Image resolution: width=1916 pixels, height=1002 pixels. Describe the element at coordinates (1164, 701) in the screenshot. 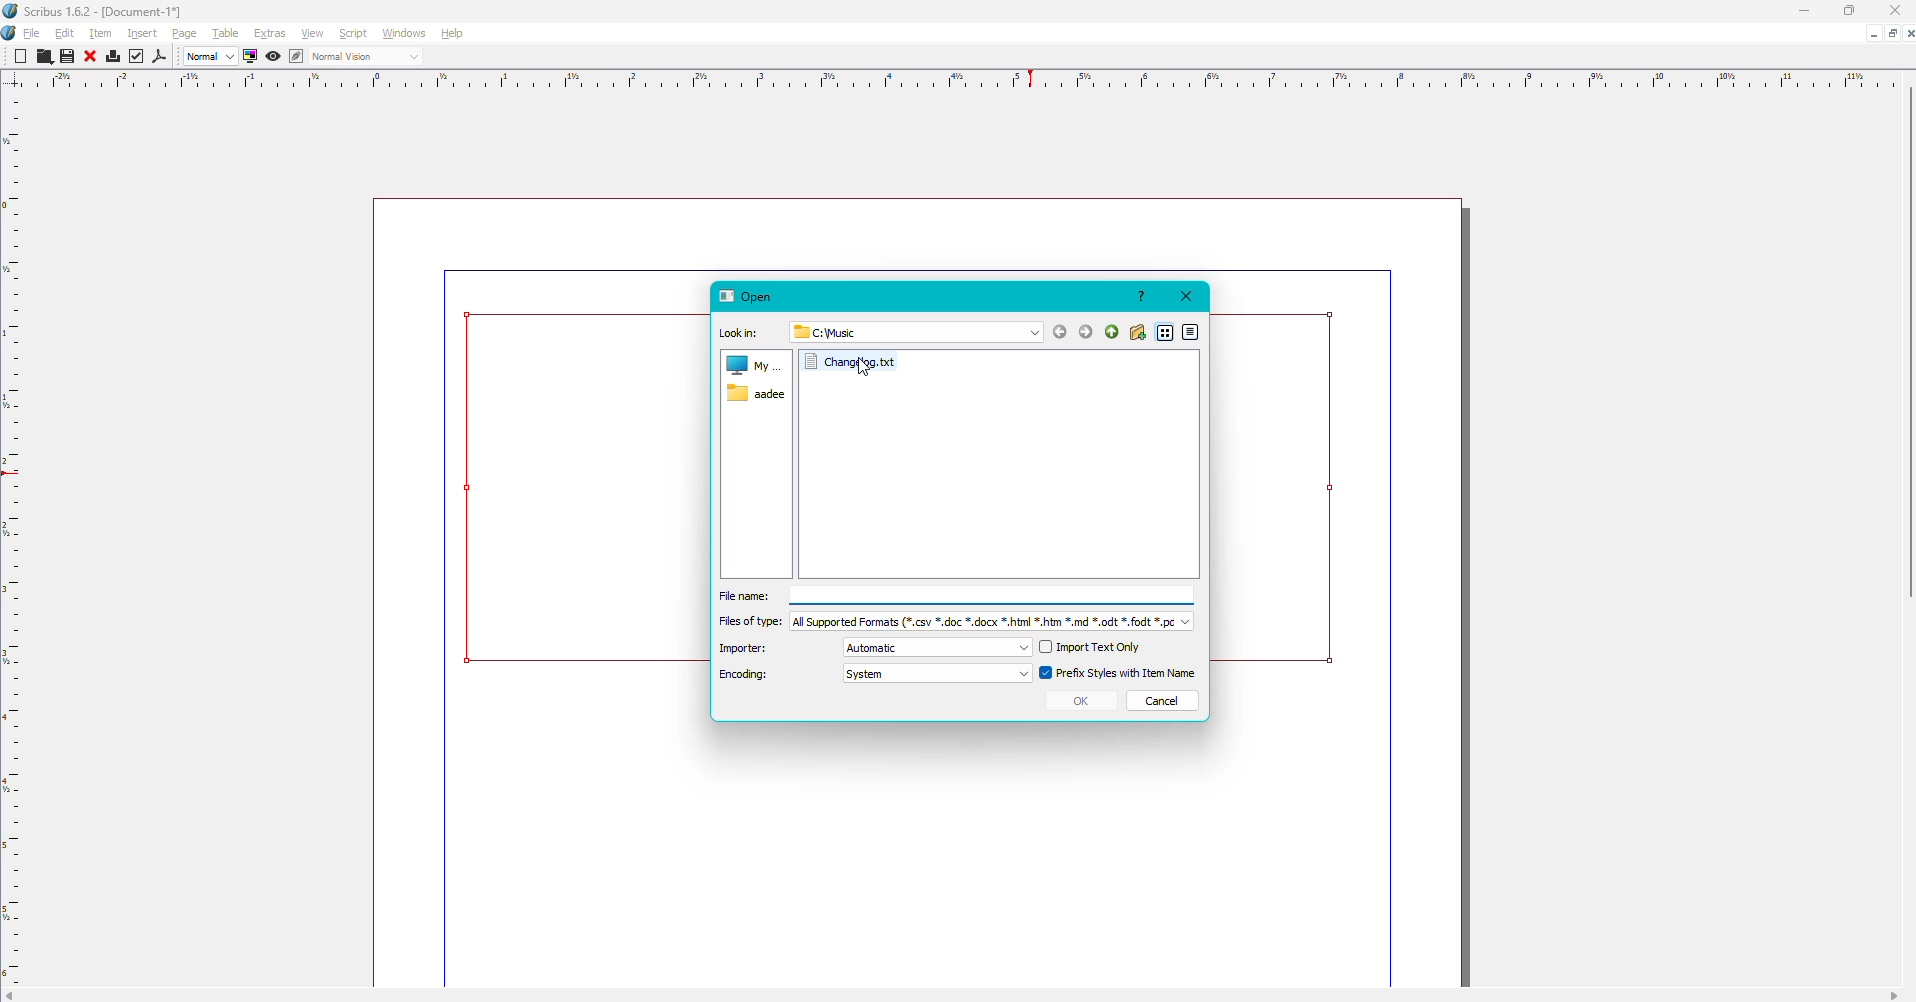

I see `Cancel` at that location.